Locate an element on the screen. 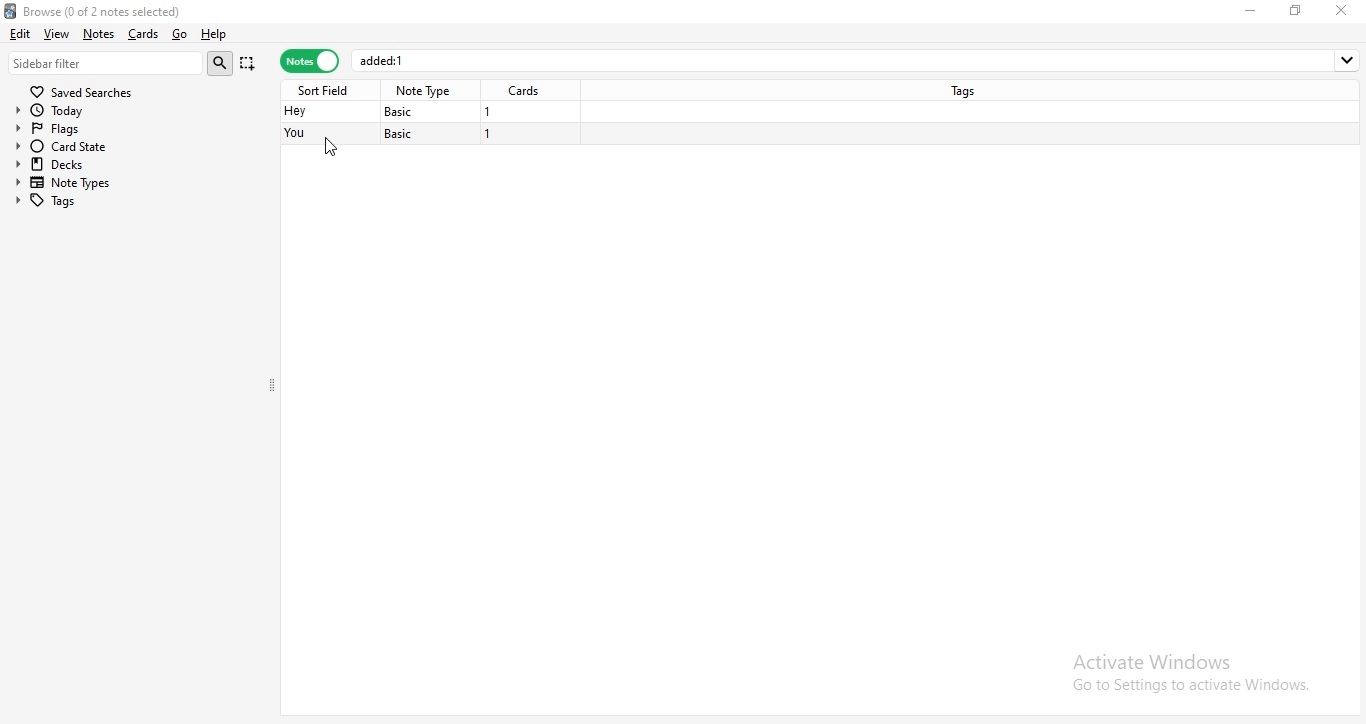 Image resolution: width=1366 pixels, height=724 pixels. cards is located at coordinates (141, 34).